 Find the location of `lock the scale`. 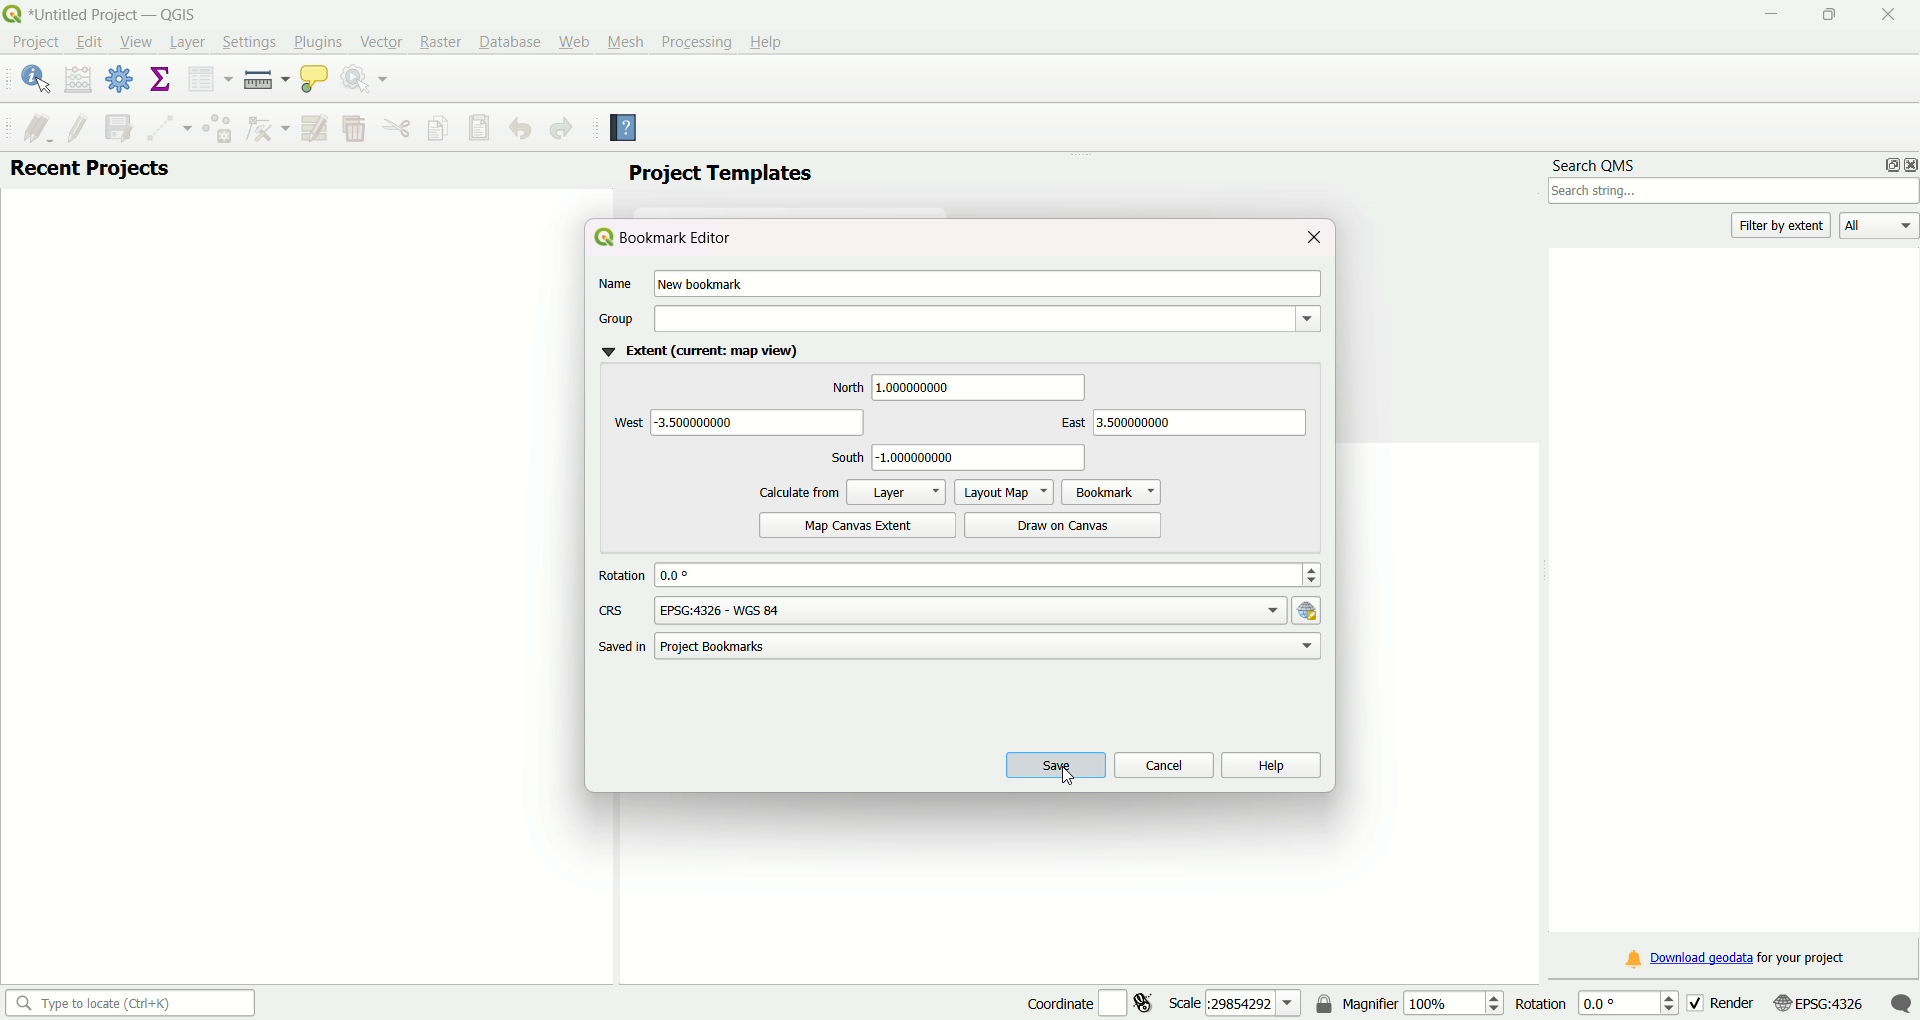

lock the scale is located at coordinates (1325, 1005).